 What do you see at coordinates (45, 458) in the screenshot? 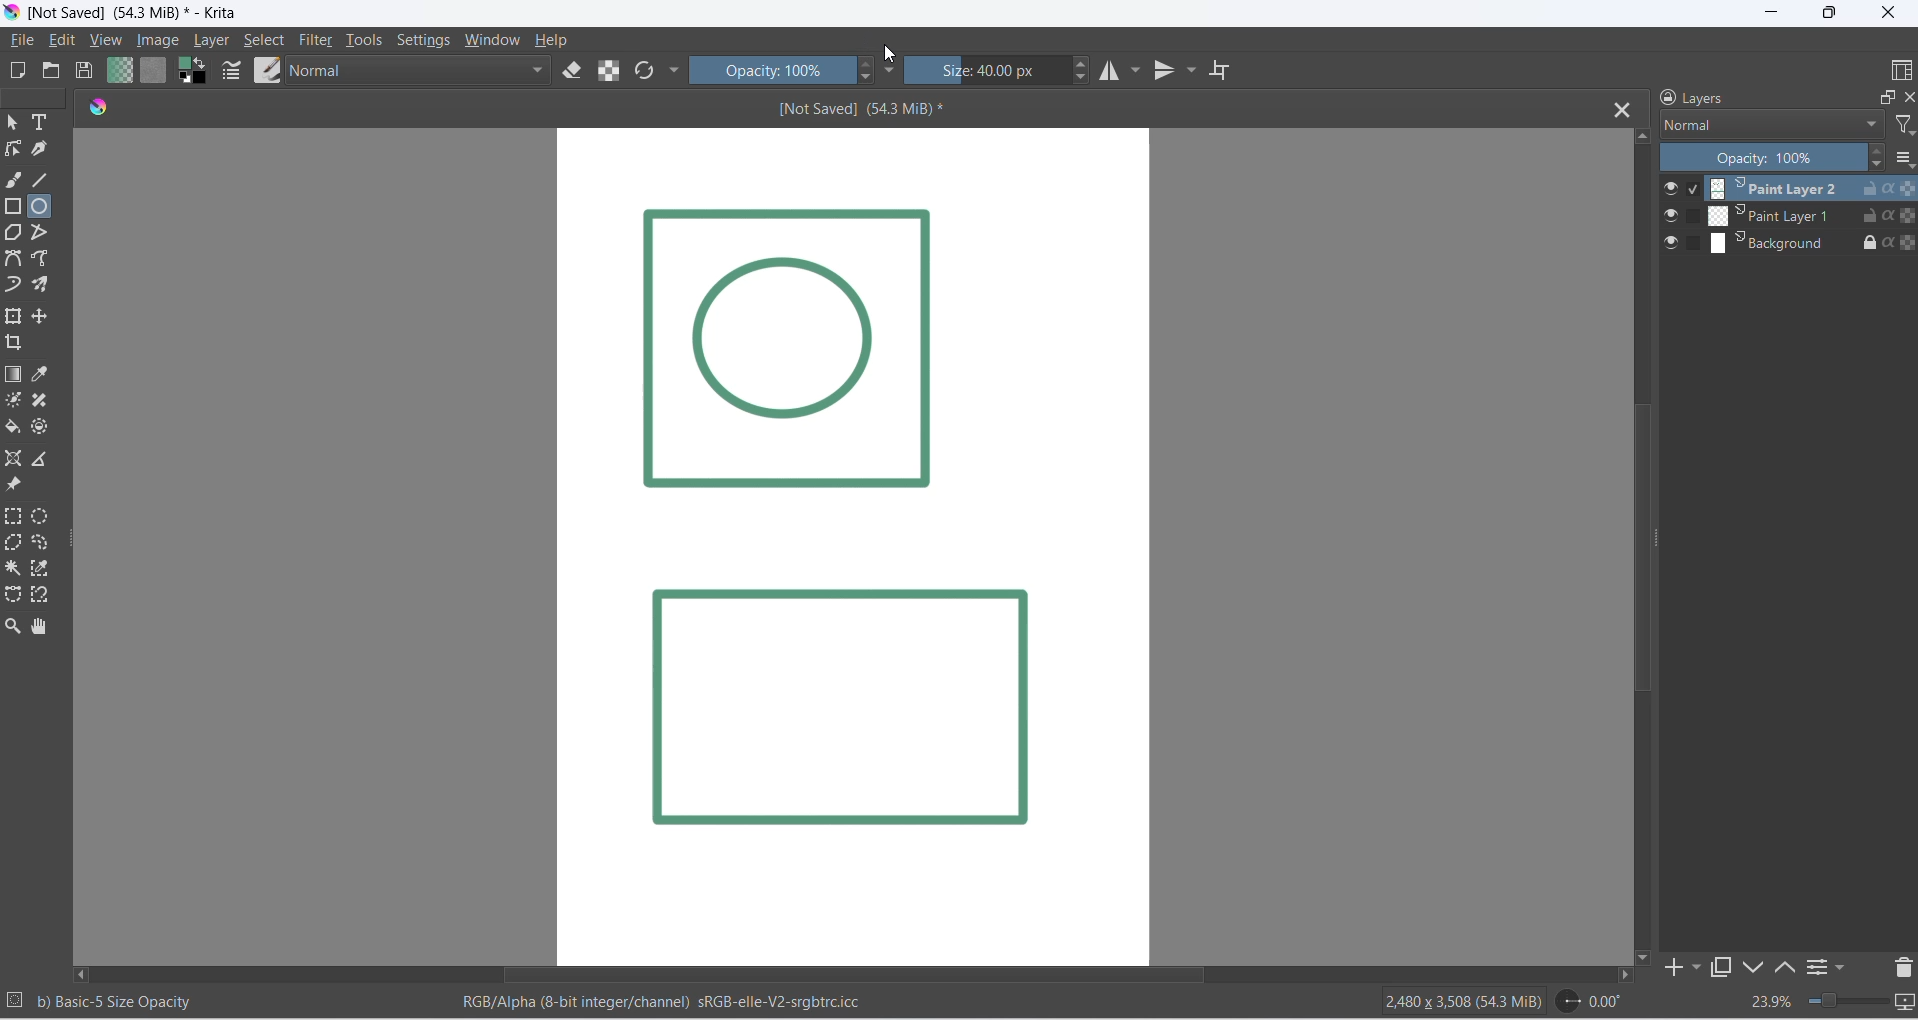
I see `measure distance between two points` at bounding box center [45, 458].